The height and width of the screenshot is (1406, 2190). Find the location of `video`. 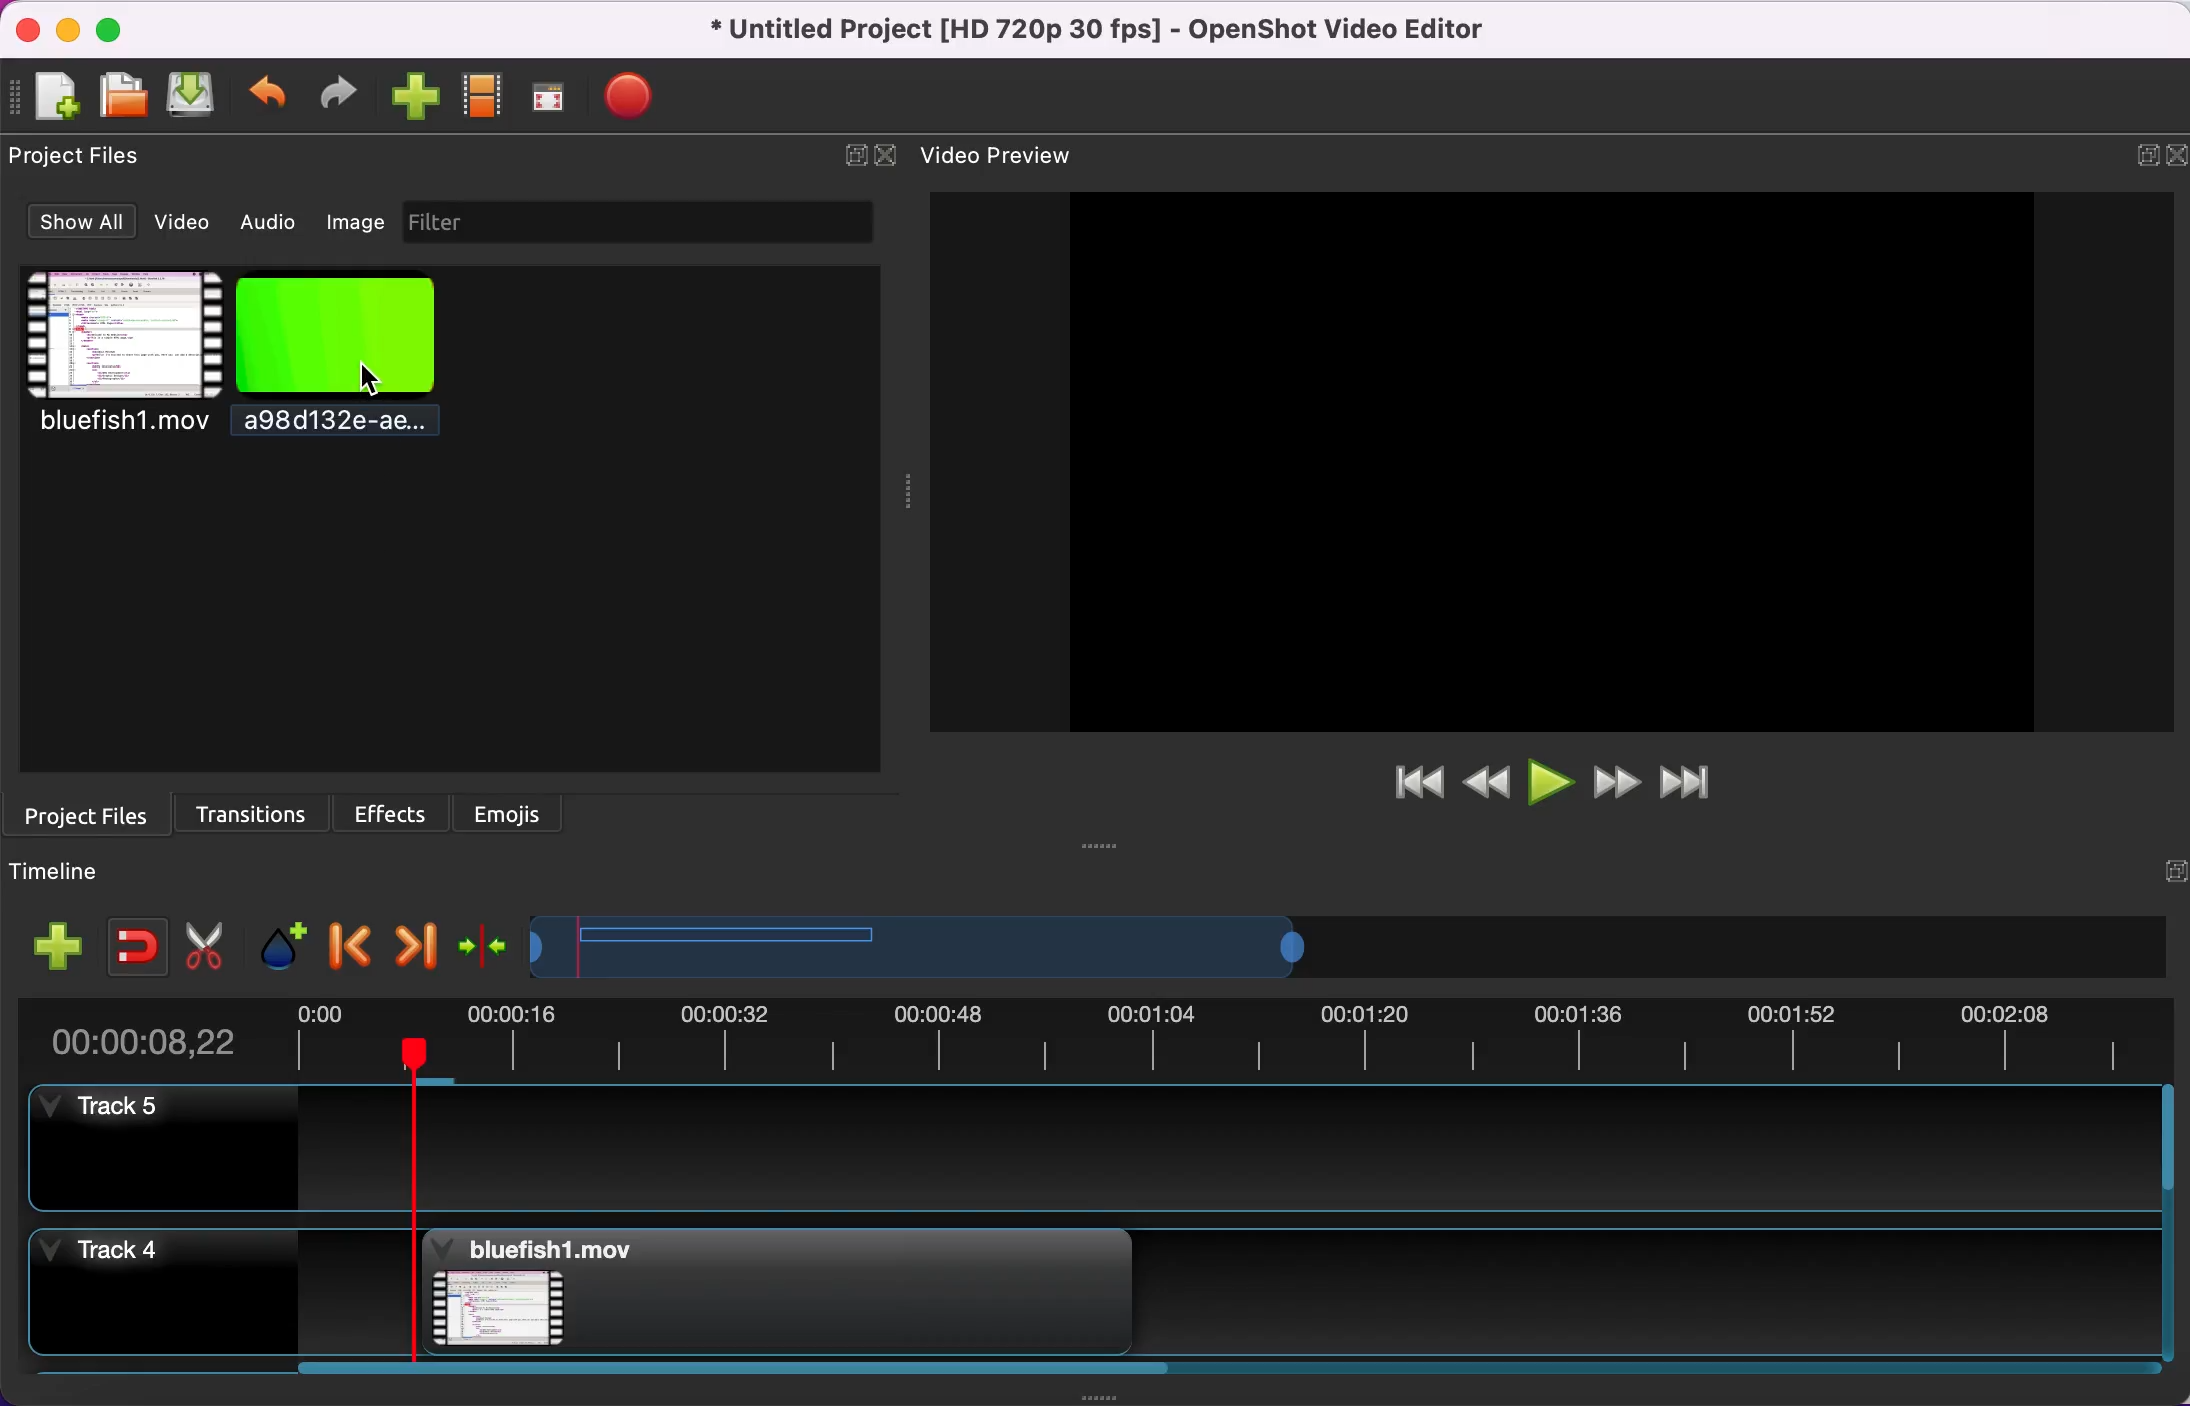

video is located at coordinates (118, 359).